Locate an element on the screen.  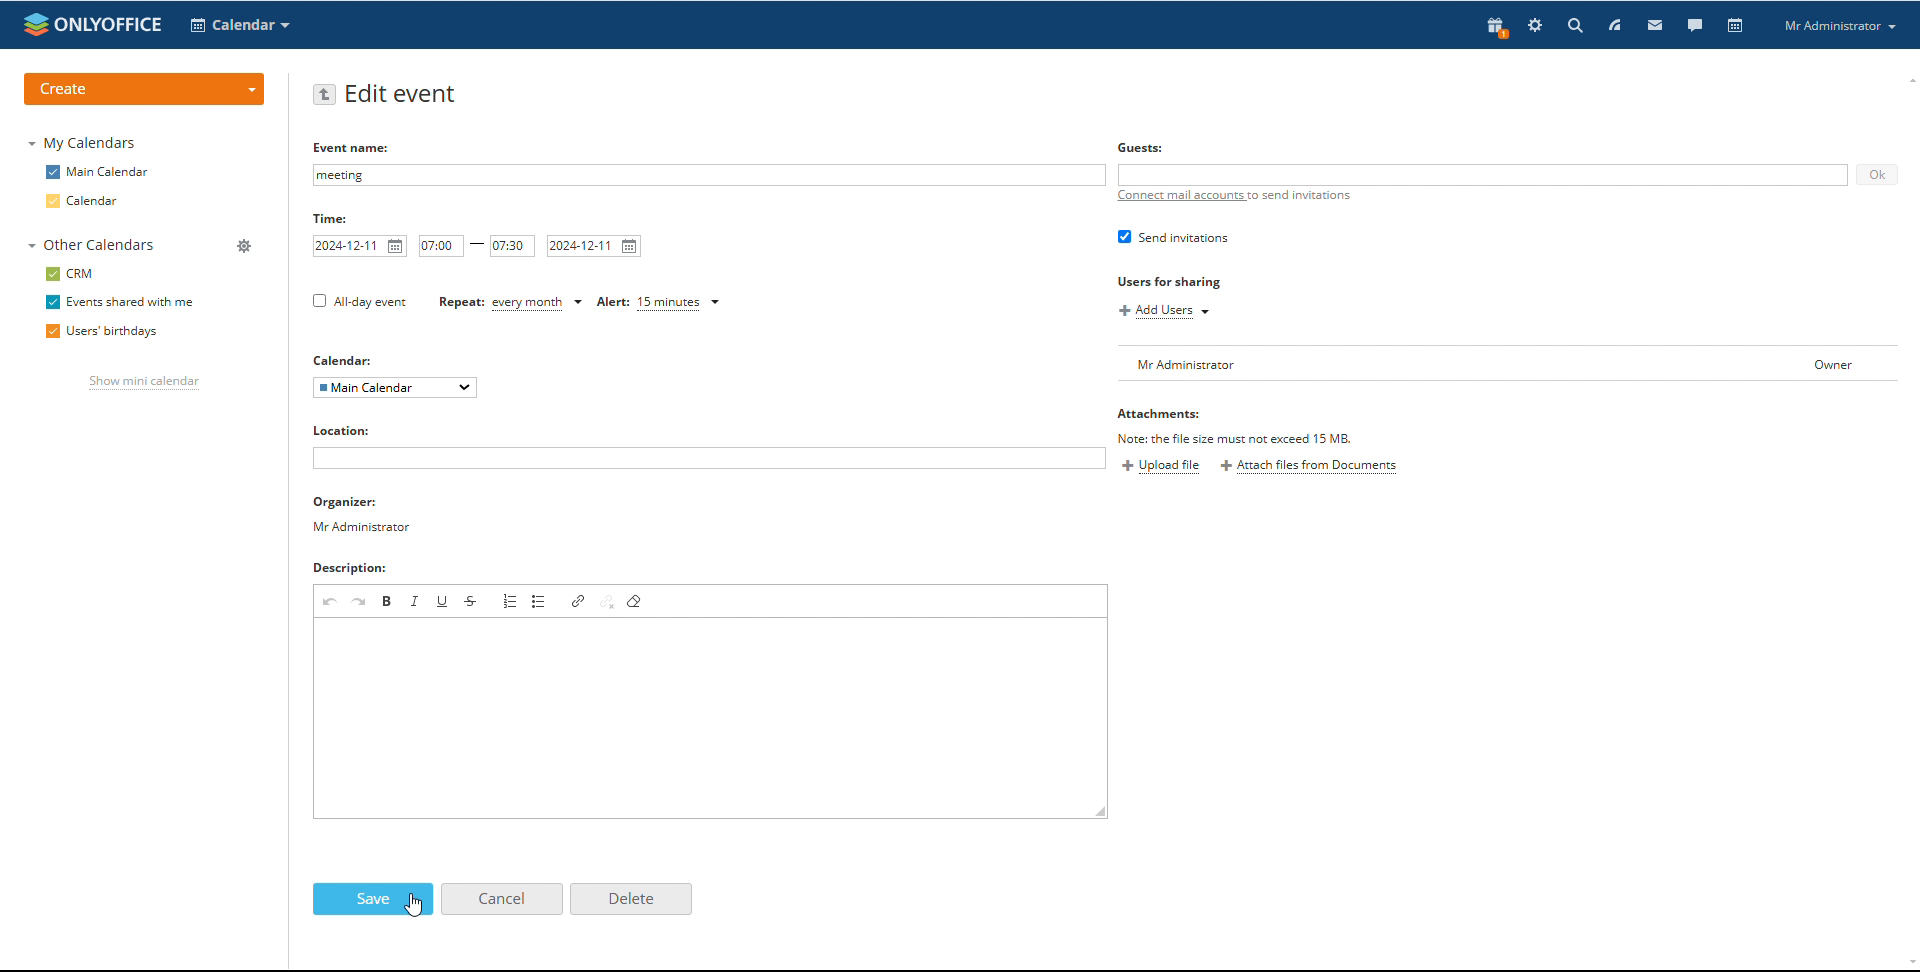
feed is located at coordinates (1615, 25).